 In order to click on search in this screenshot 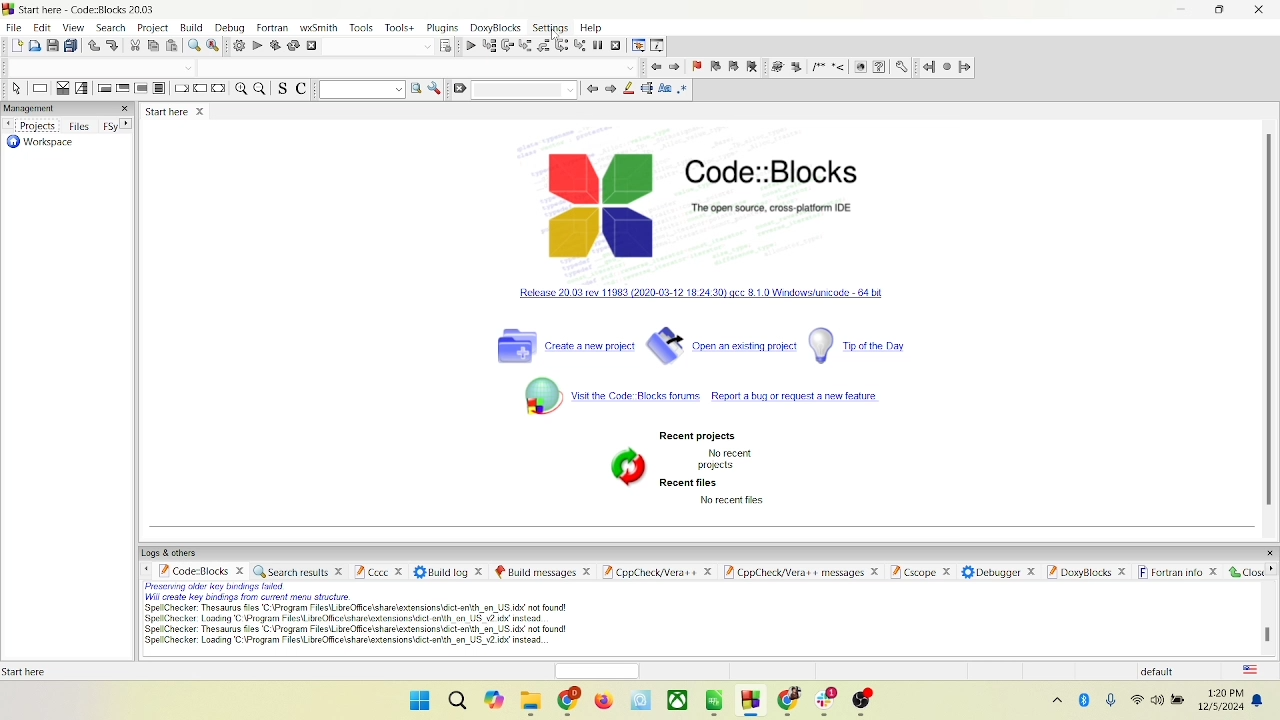, I will do `click(109, 28)`.